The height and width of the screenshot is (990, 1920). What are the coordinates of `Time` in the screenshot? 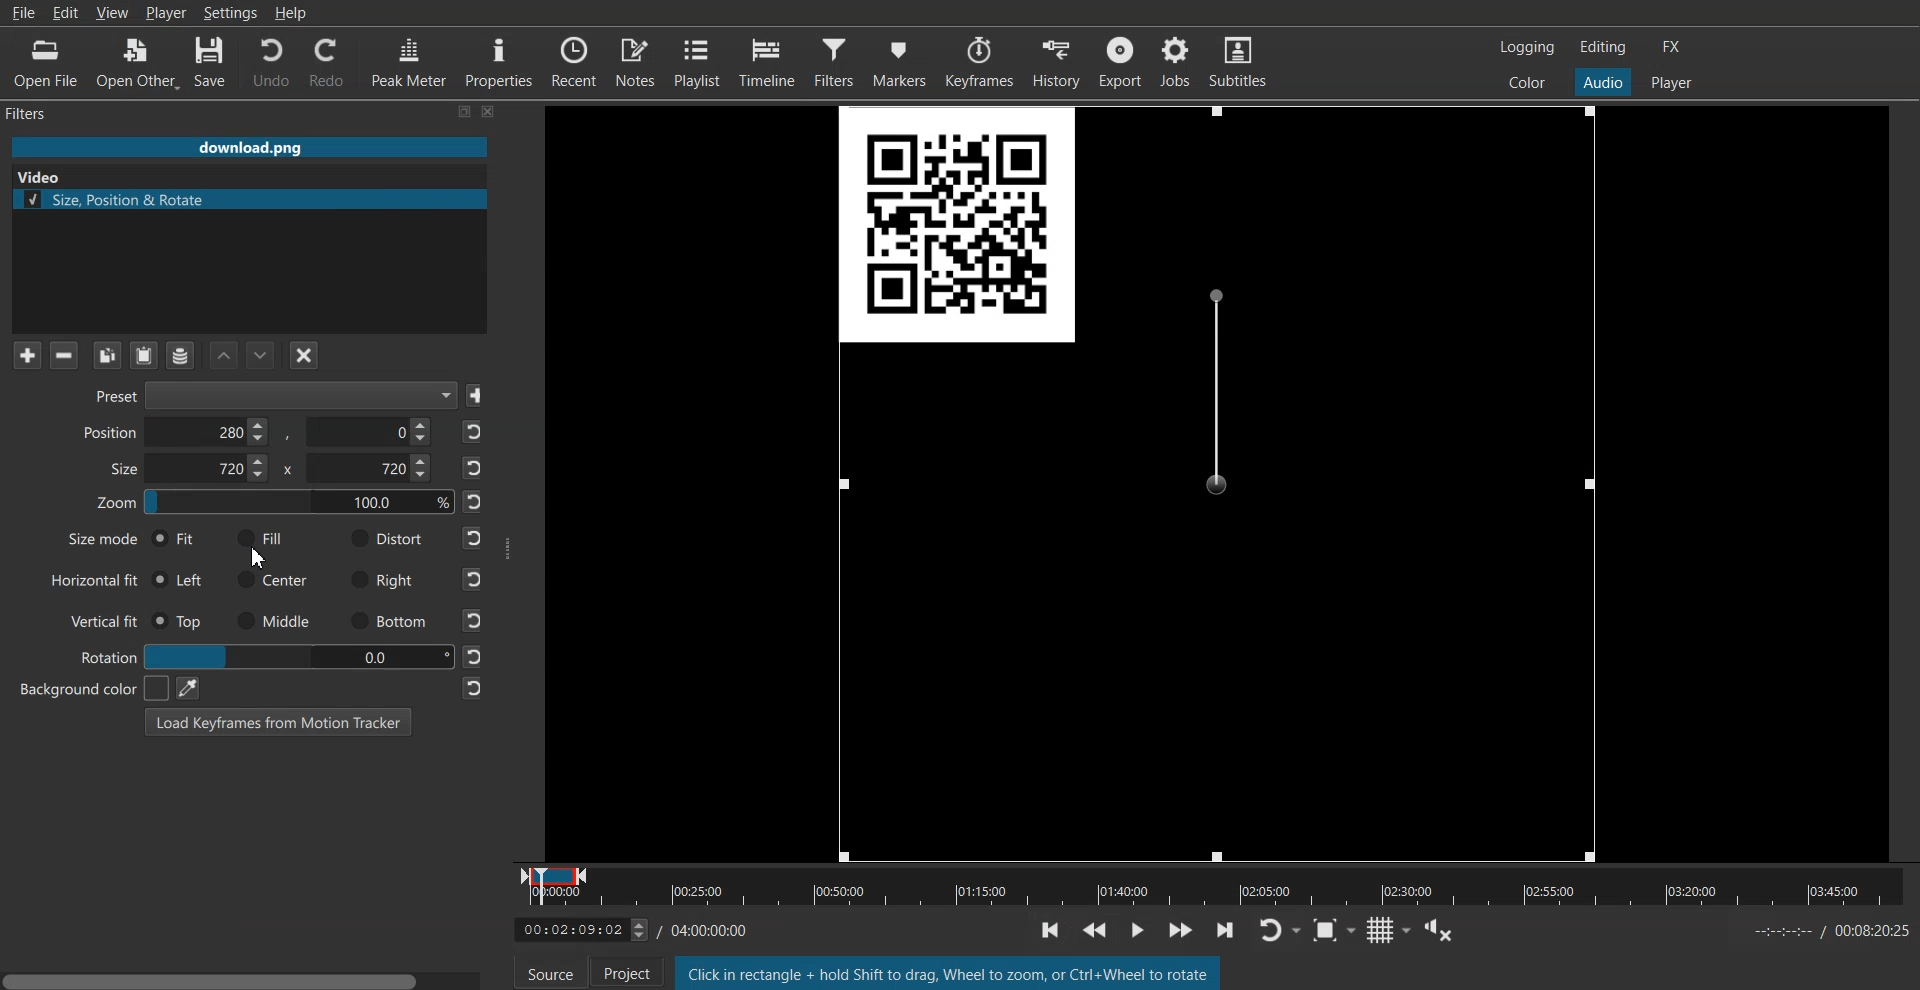 It's located at (711, 928).